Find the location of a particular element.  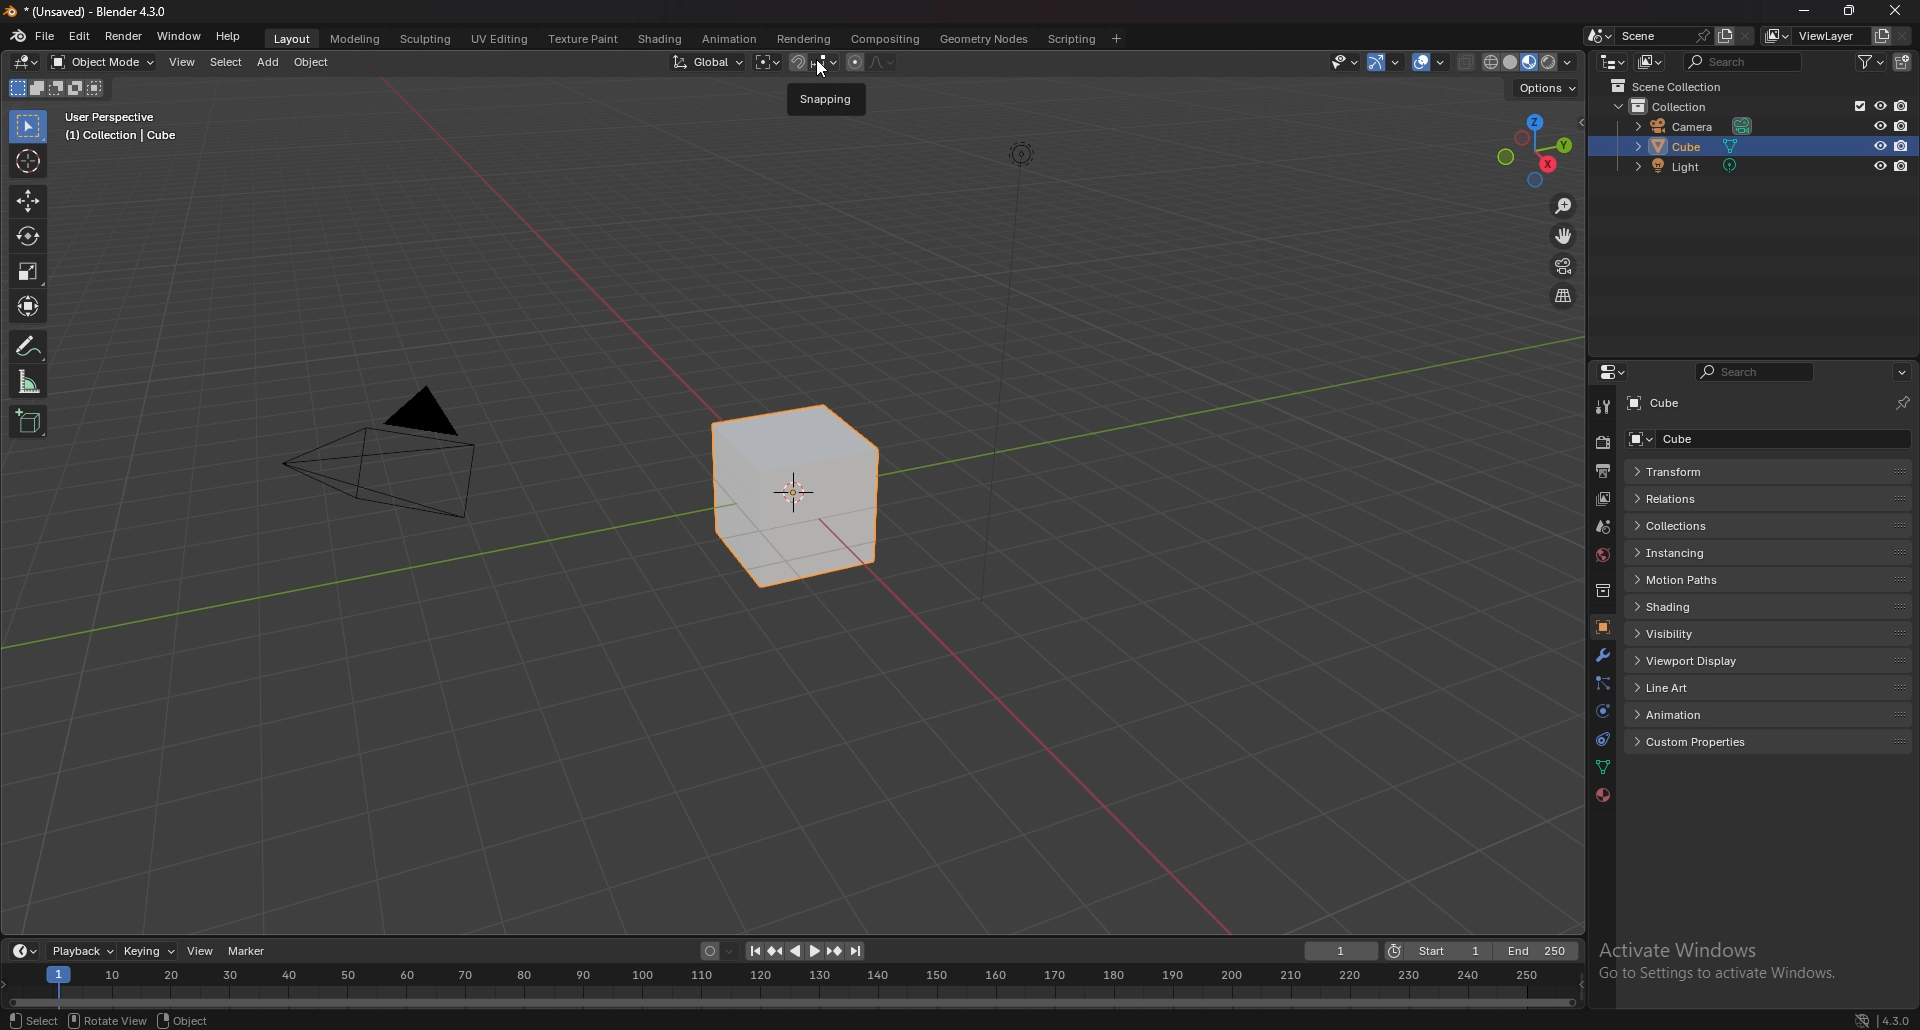

texture paint is located at coordinates (583, 38).